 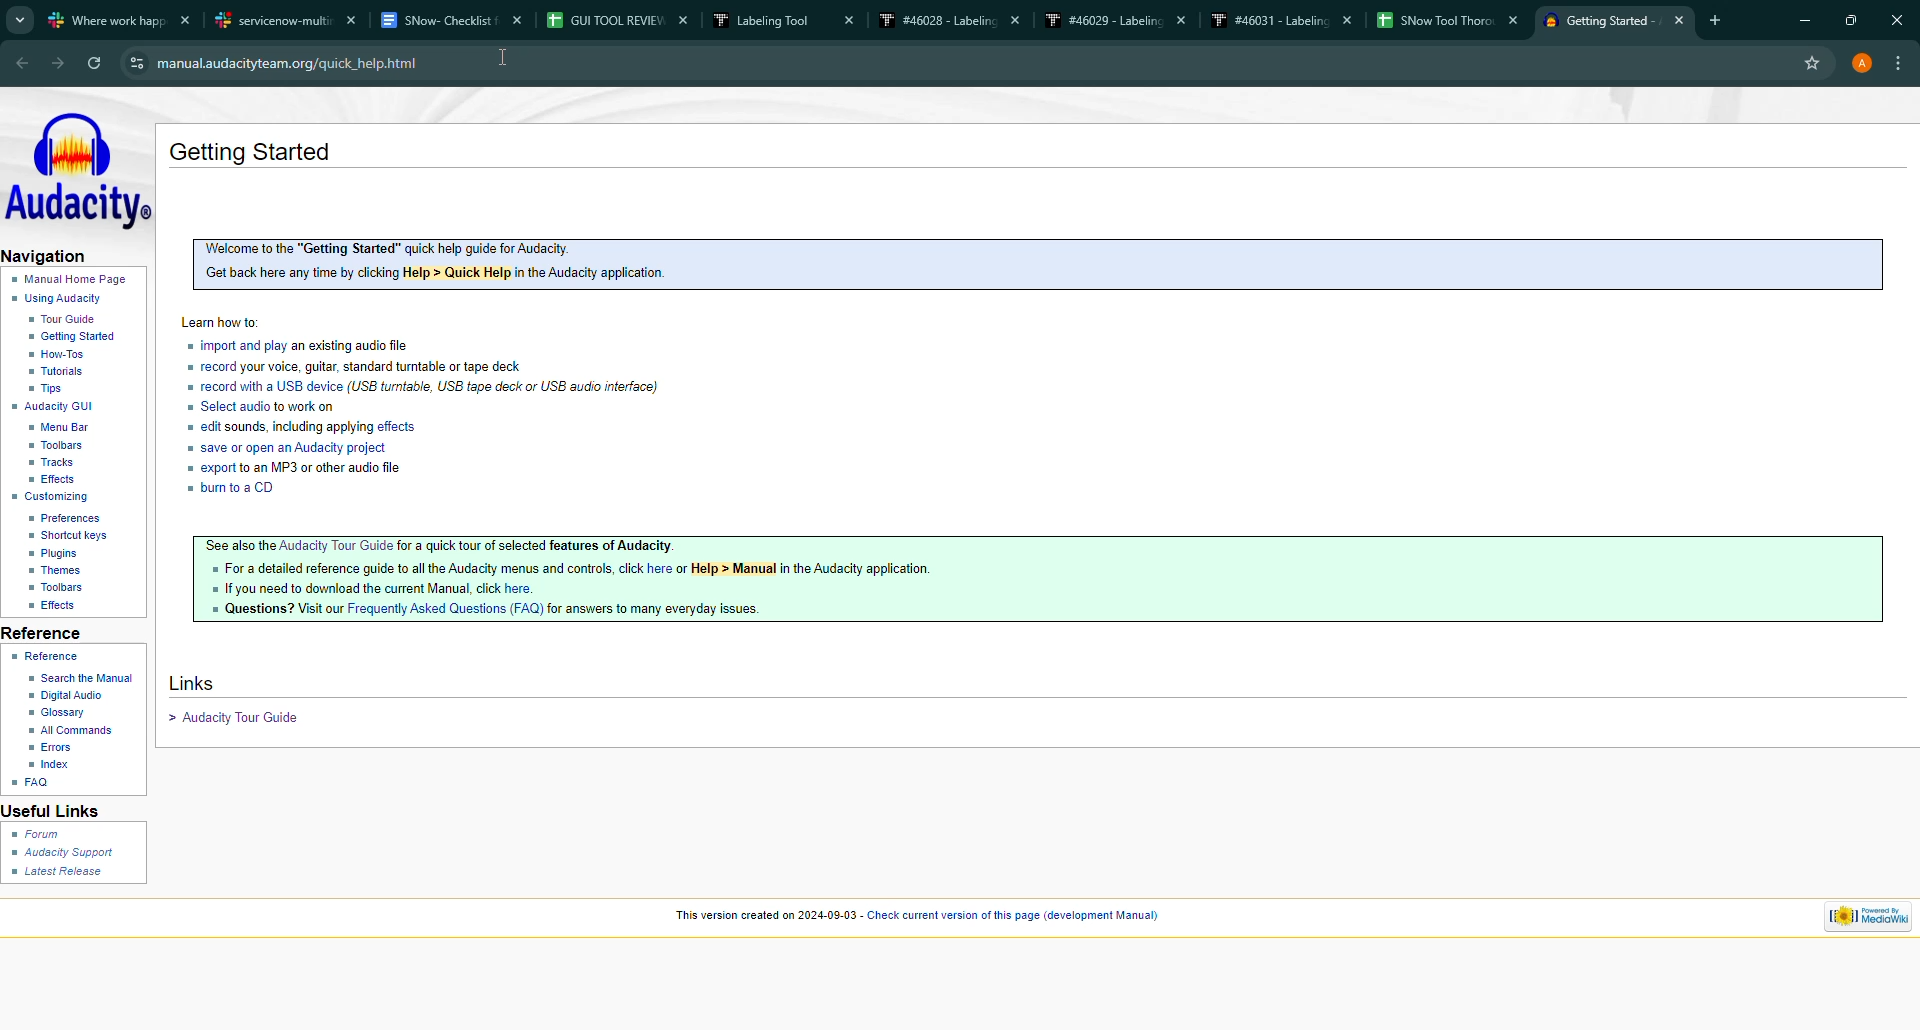 I want to click on search, so click(x=84, y=680).